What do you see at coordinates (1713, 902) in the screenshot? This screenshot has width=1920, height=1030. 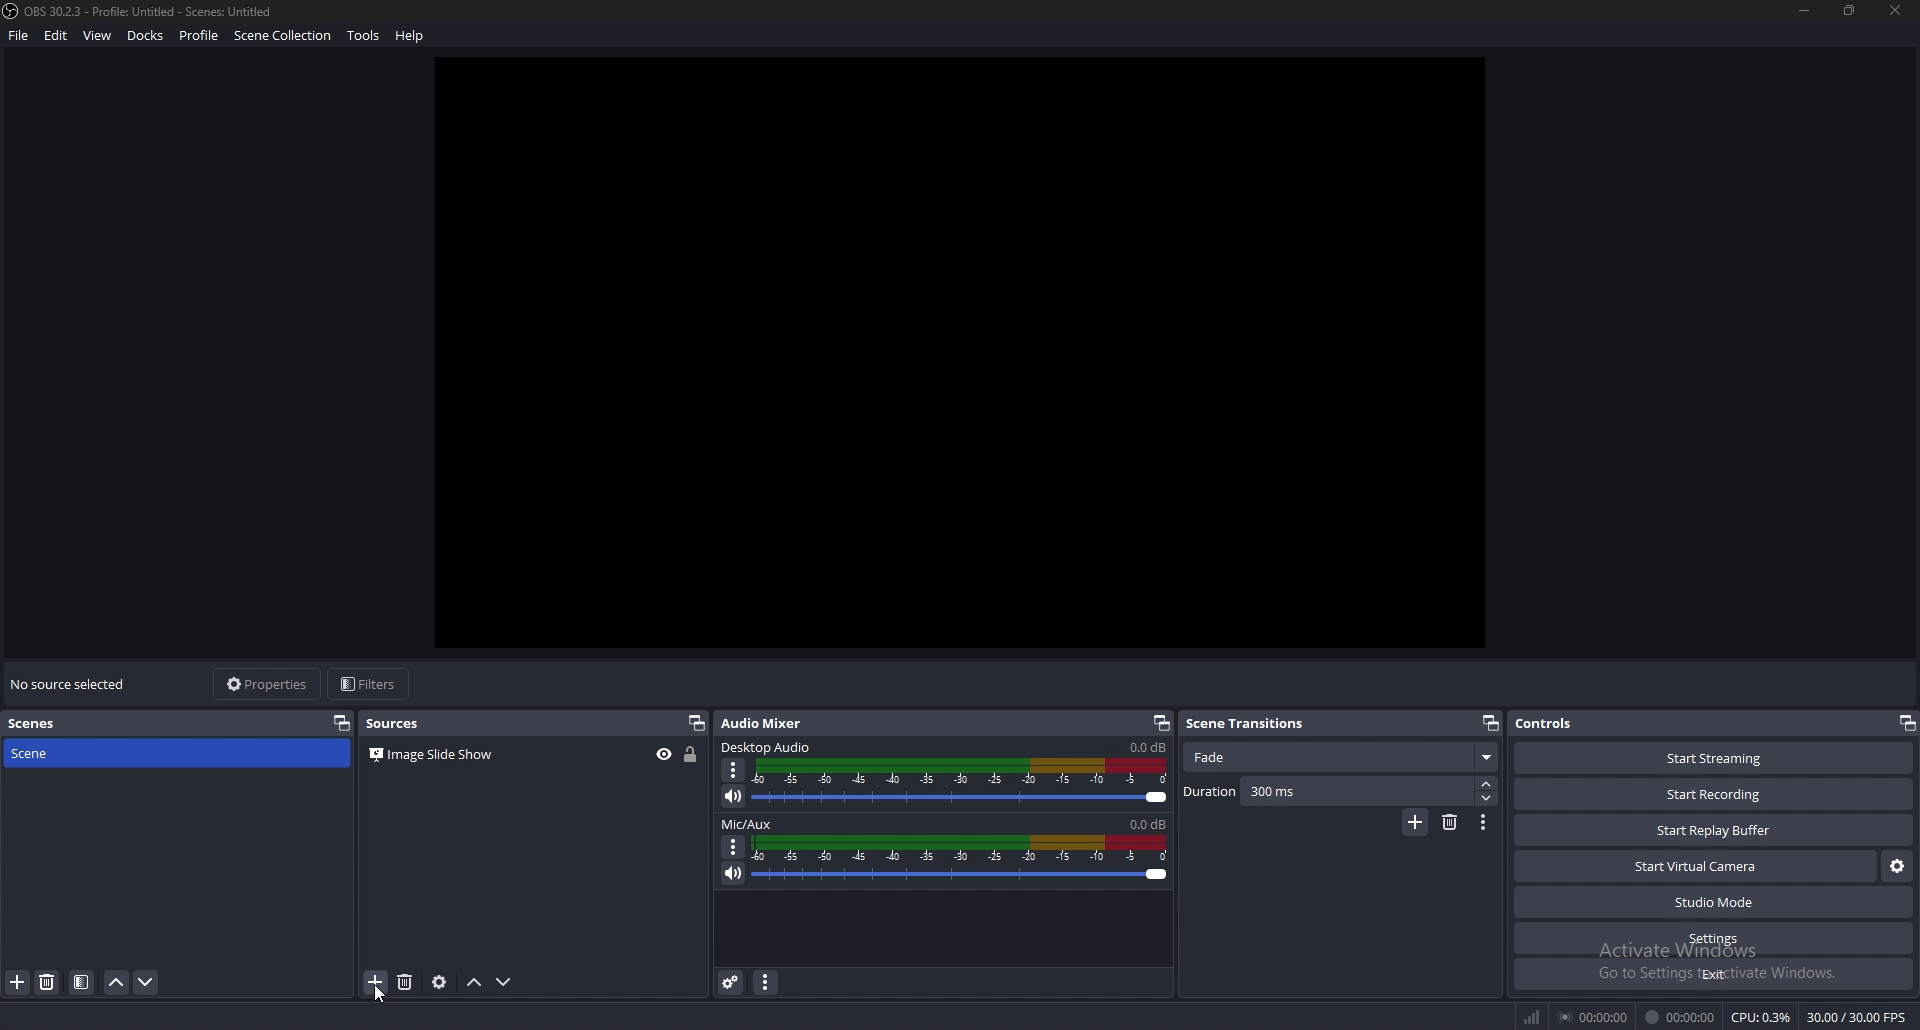 I see `studio mode` at bounding box center [1713, 902].